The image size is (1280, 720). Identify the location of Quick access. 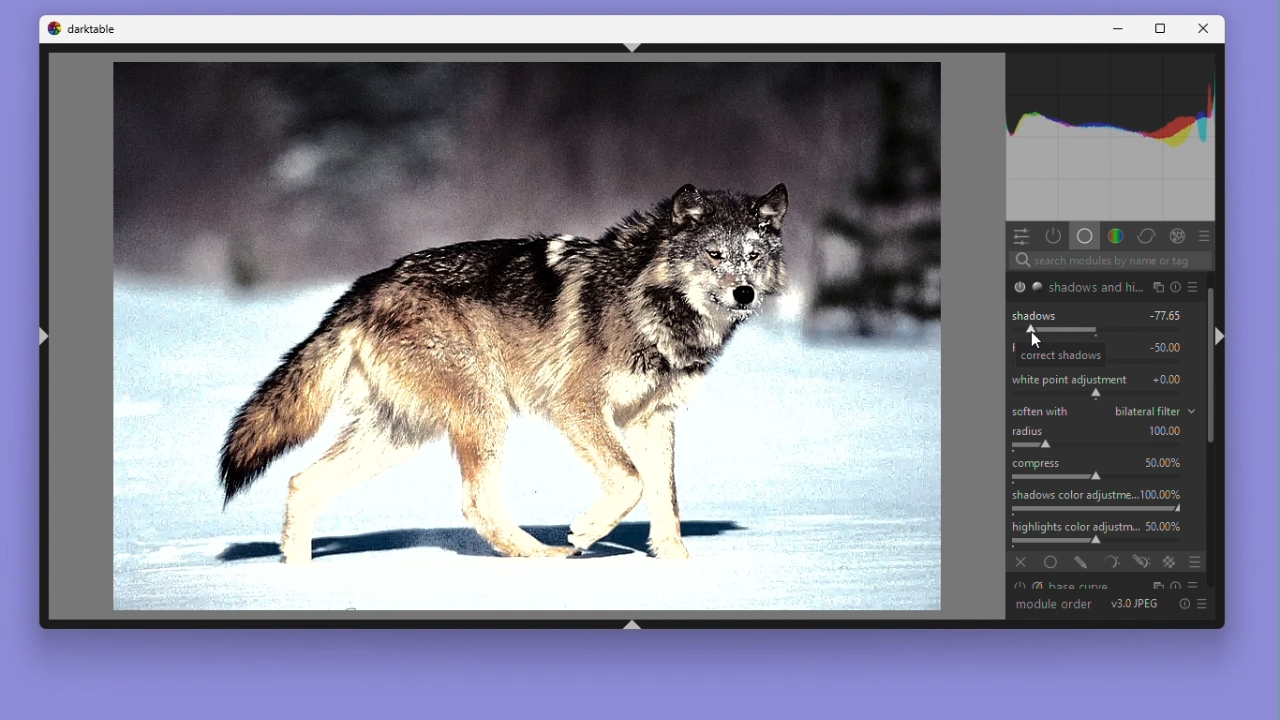
(1020, 235).